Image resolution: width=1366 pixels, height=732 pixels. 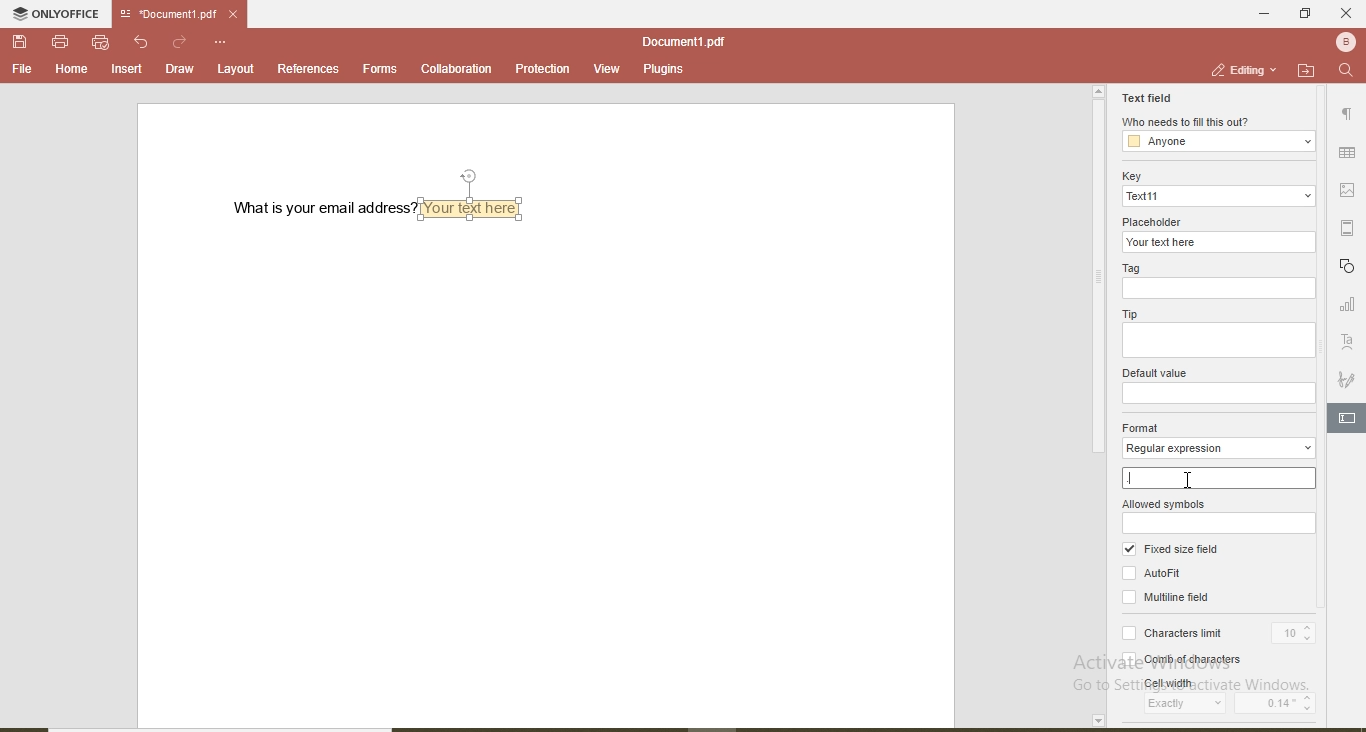 What do you see at coordinates (1350, 416) in the screenshot?
I see `edit text` at bounding box center [1350, 416].